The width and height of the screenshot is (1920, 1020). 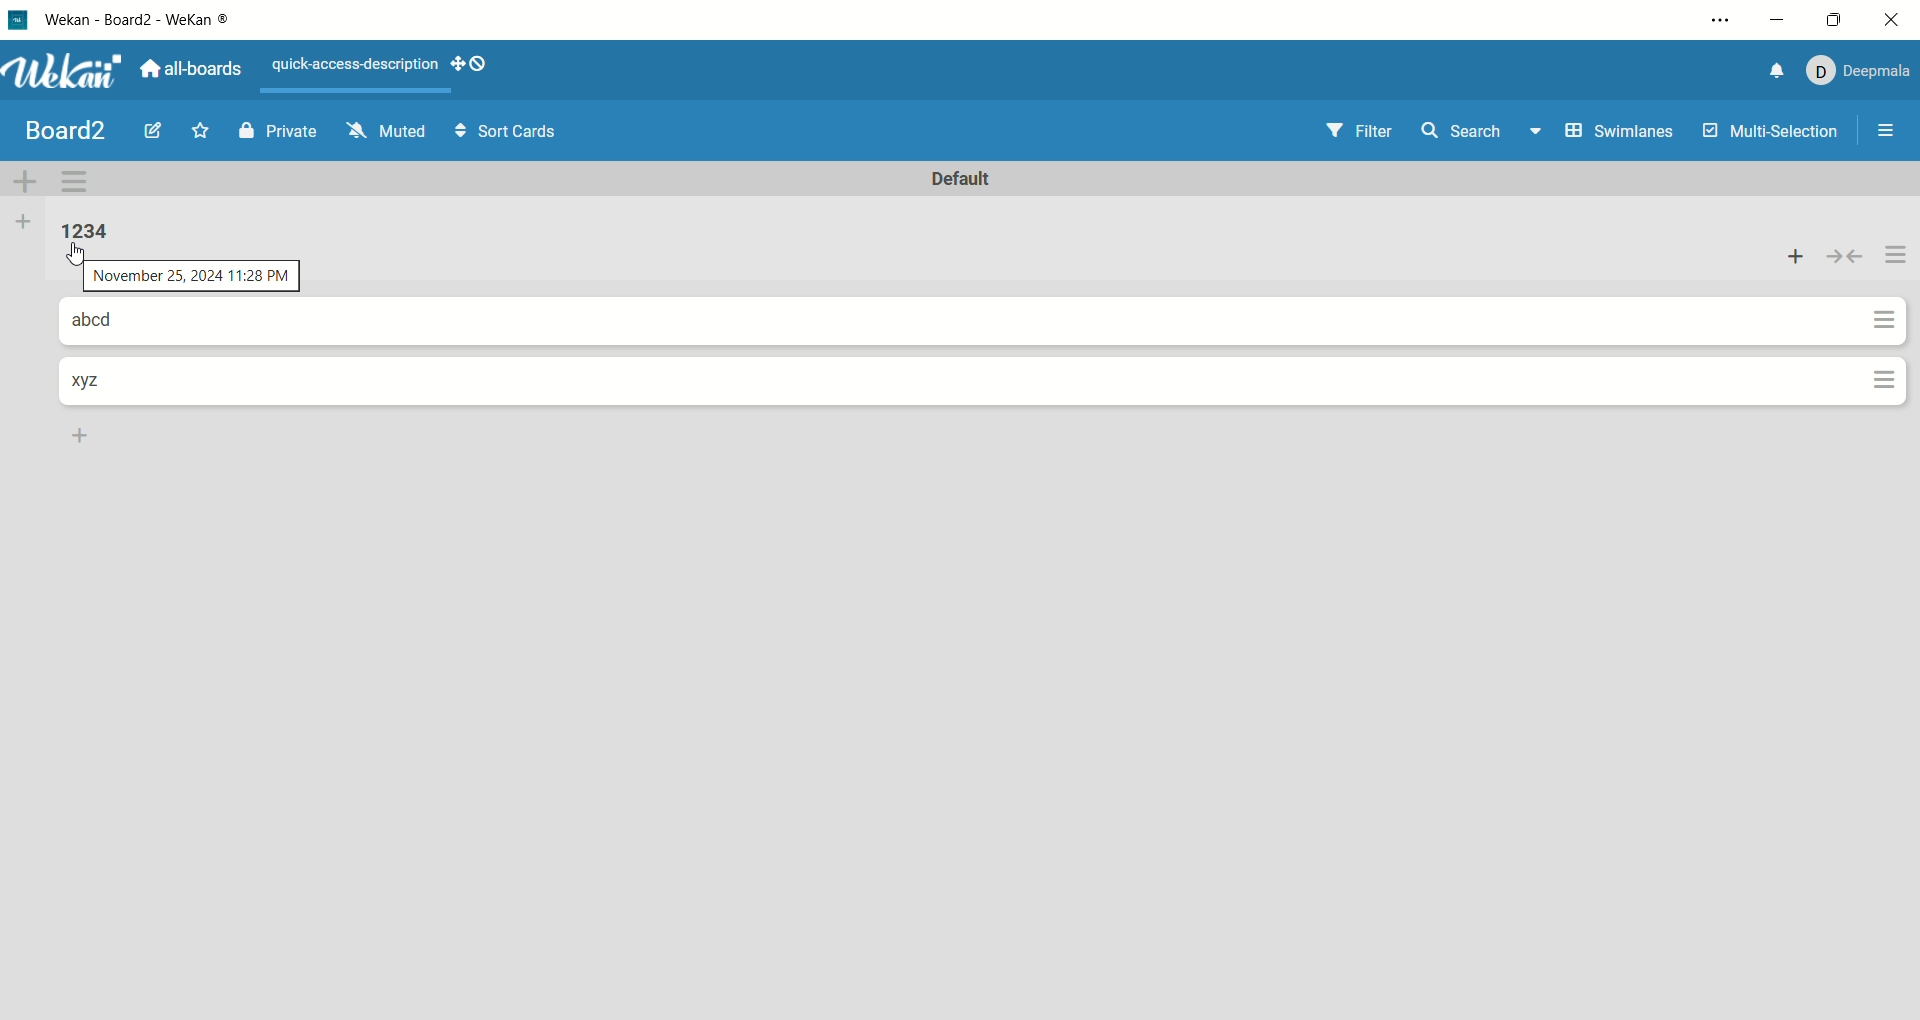 What do you see at coordinates (67, 129) in the screenshot?
I see `title` at bounding box center [67, 129].